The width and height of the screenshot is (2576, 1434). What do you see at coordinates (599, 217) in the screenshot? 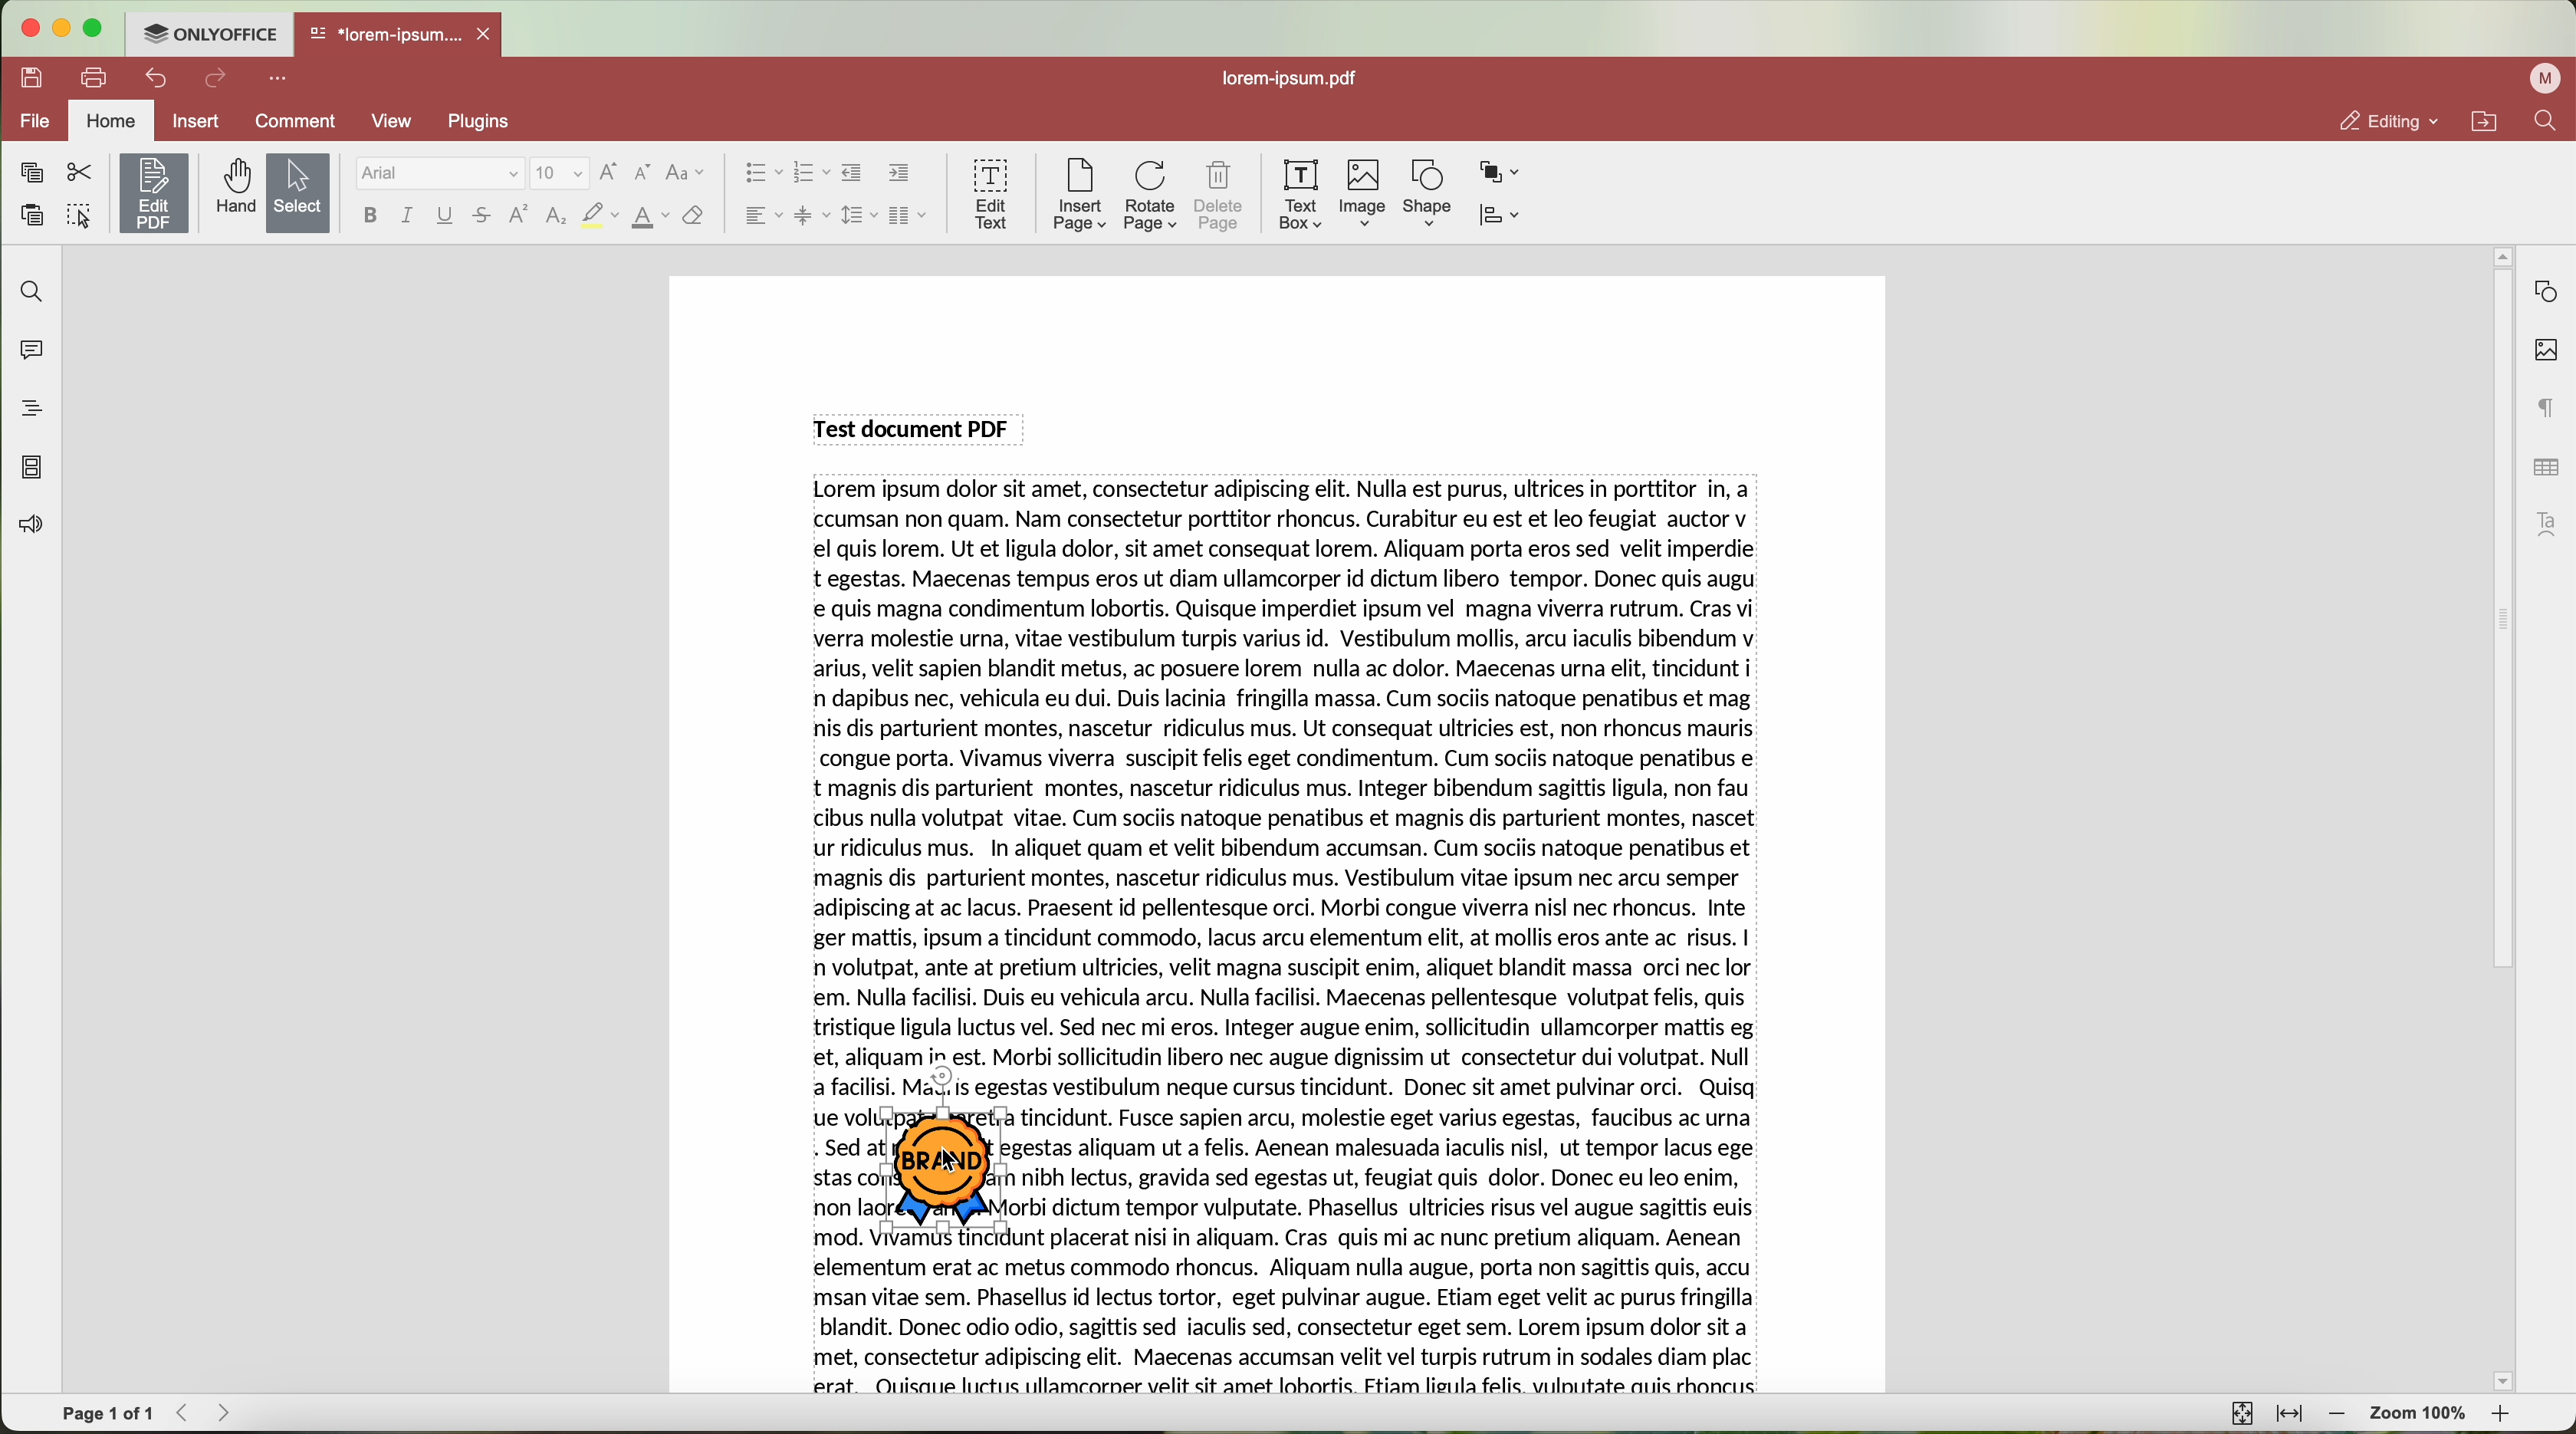
I see `highlight color` at bounding box center [599, 217].